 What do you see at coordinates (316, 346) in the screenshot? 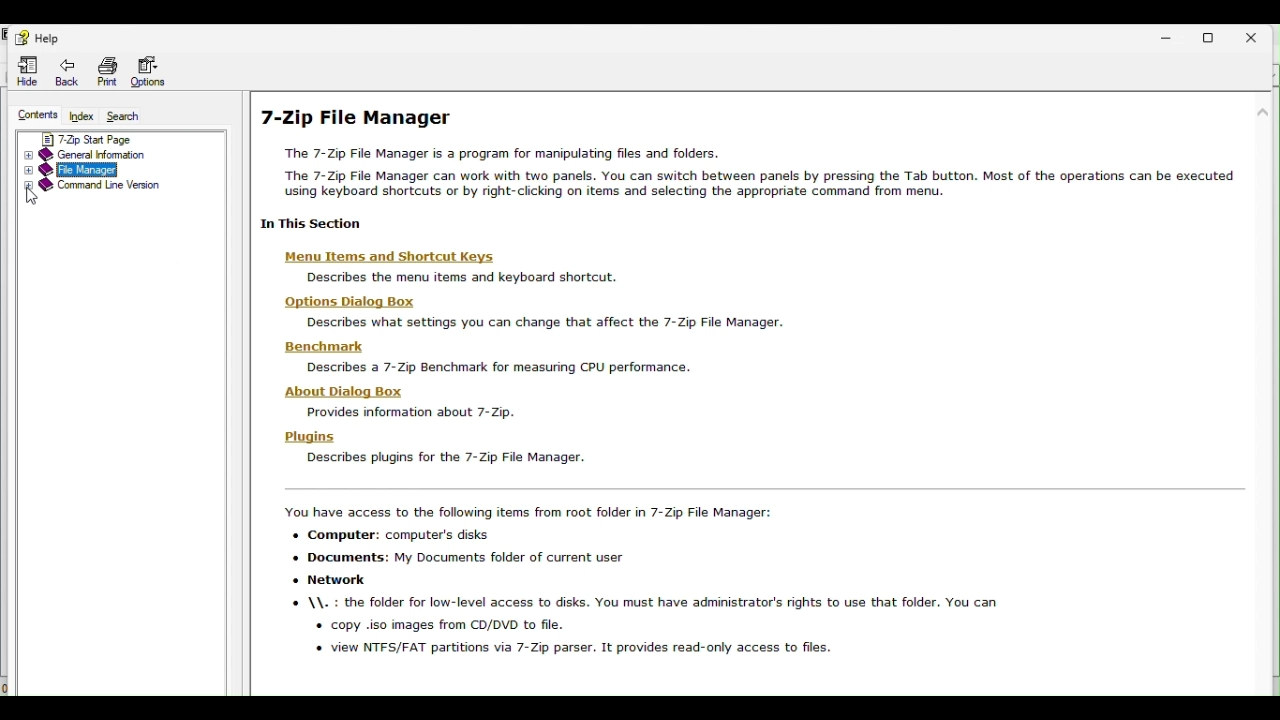
I see `‘Benchmark` at bounding box center [316, 346].